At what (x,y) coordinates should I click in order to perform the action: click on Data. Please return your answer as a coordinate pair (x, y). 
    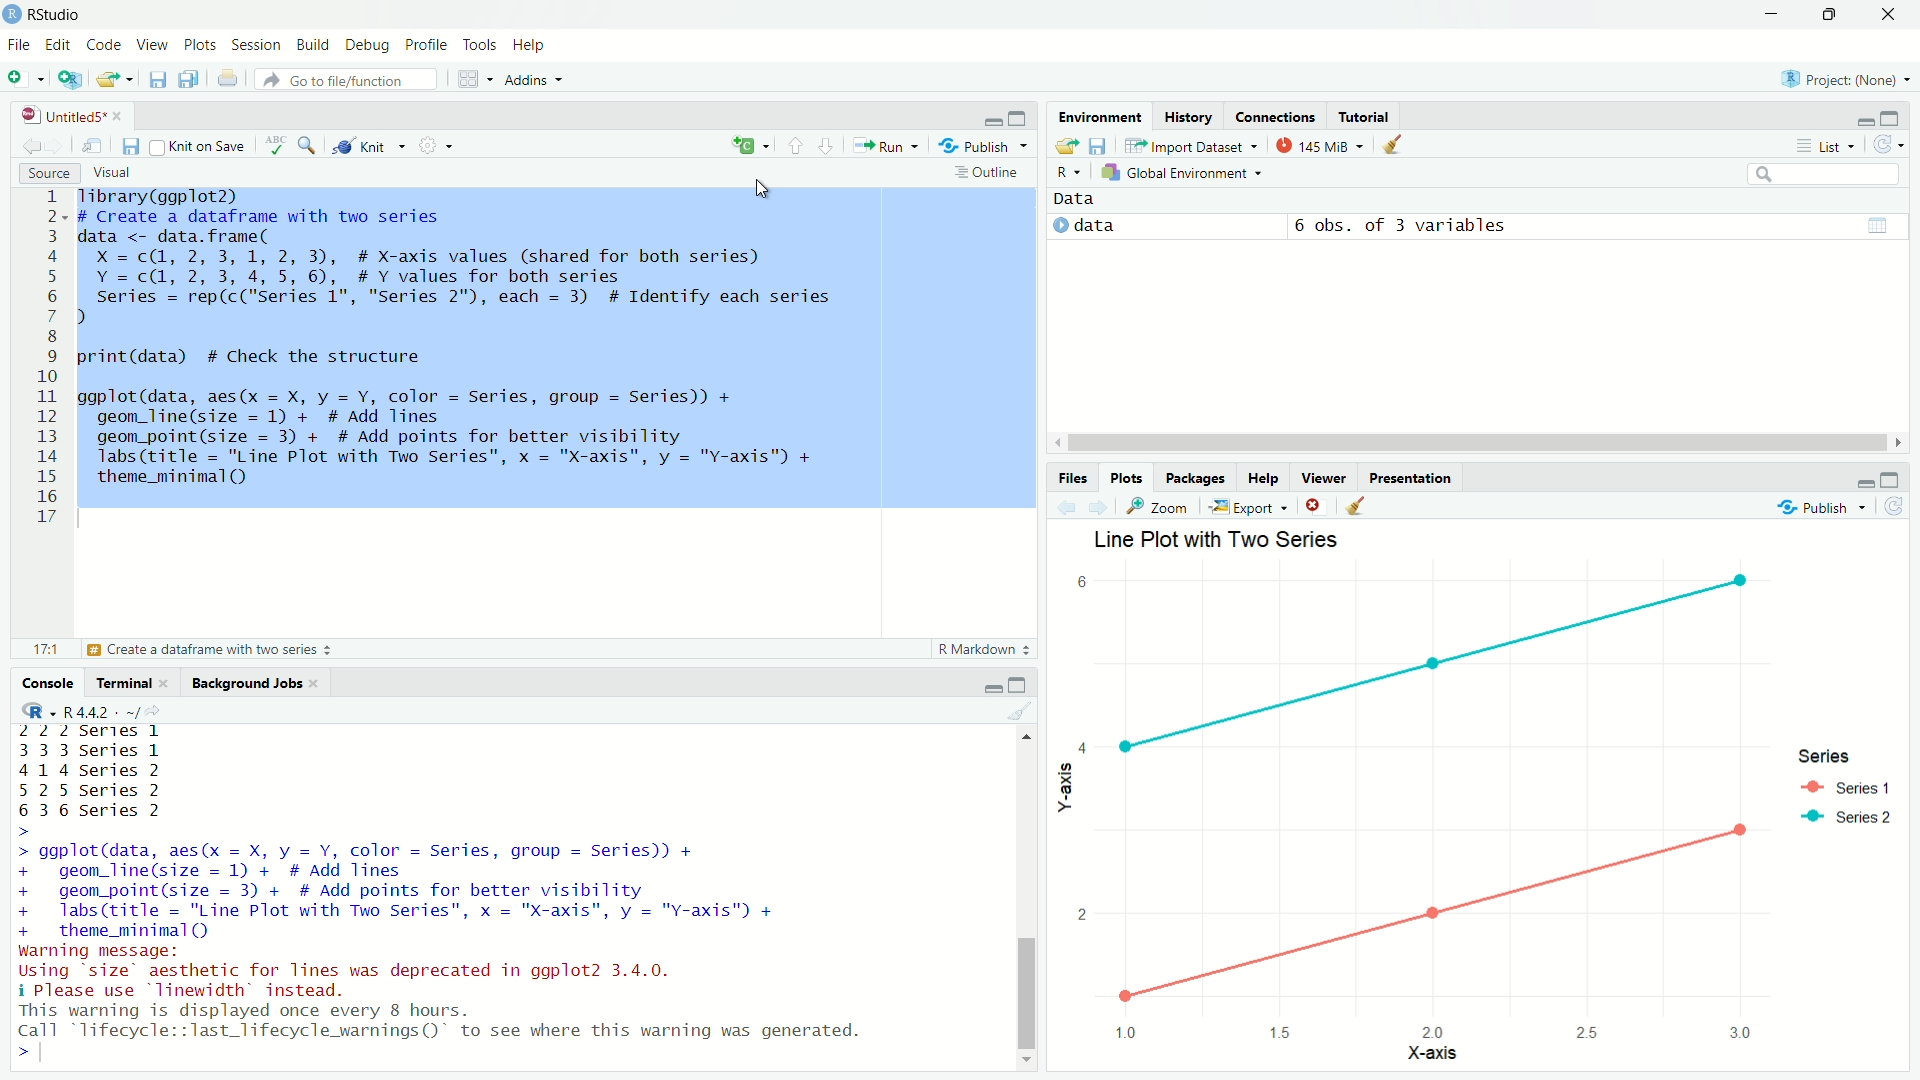
    Looking at the image, I should click on (1074, 200).